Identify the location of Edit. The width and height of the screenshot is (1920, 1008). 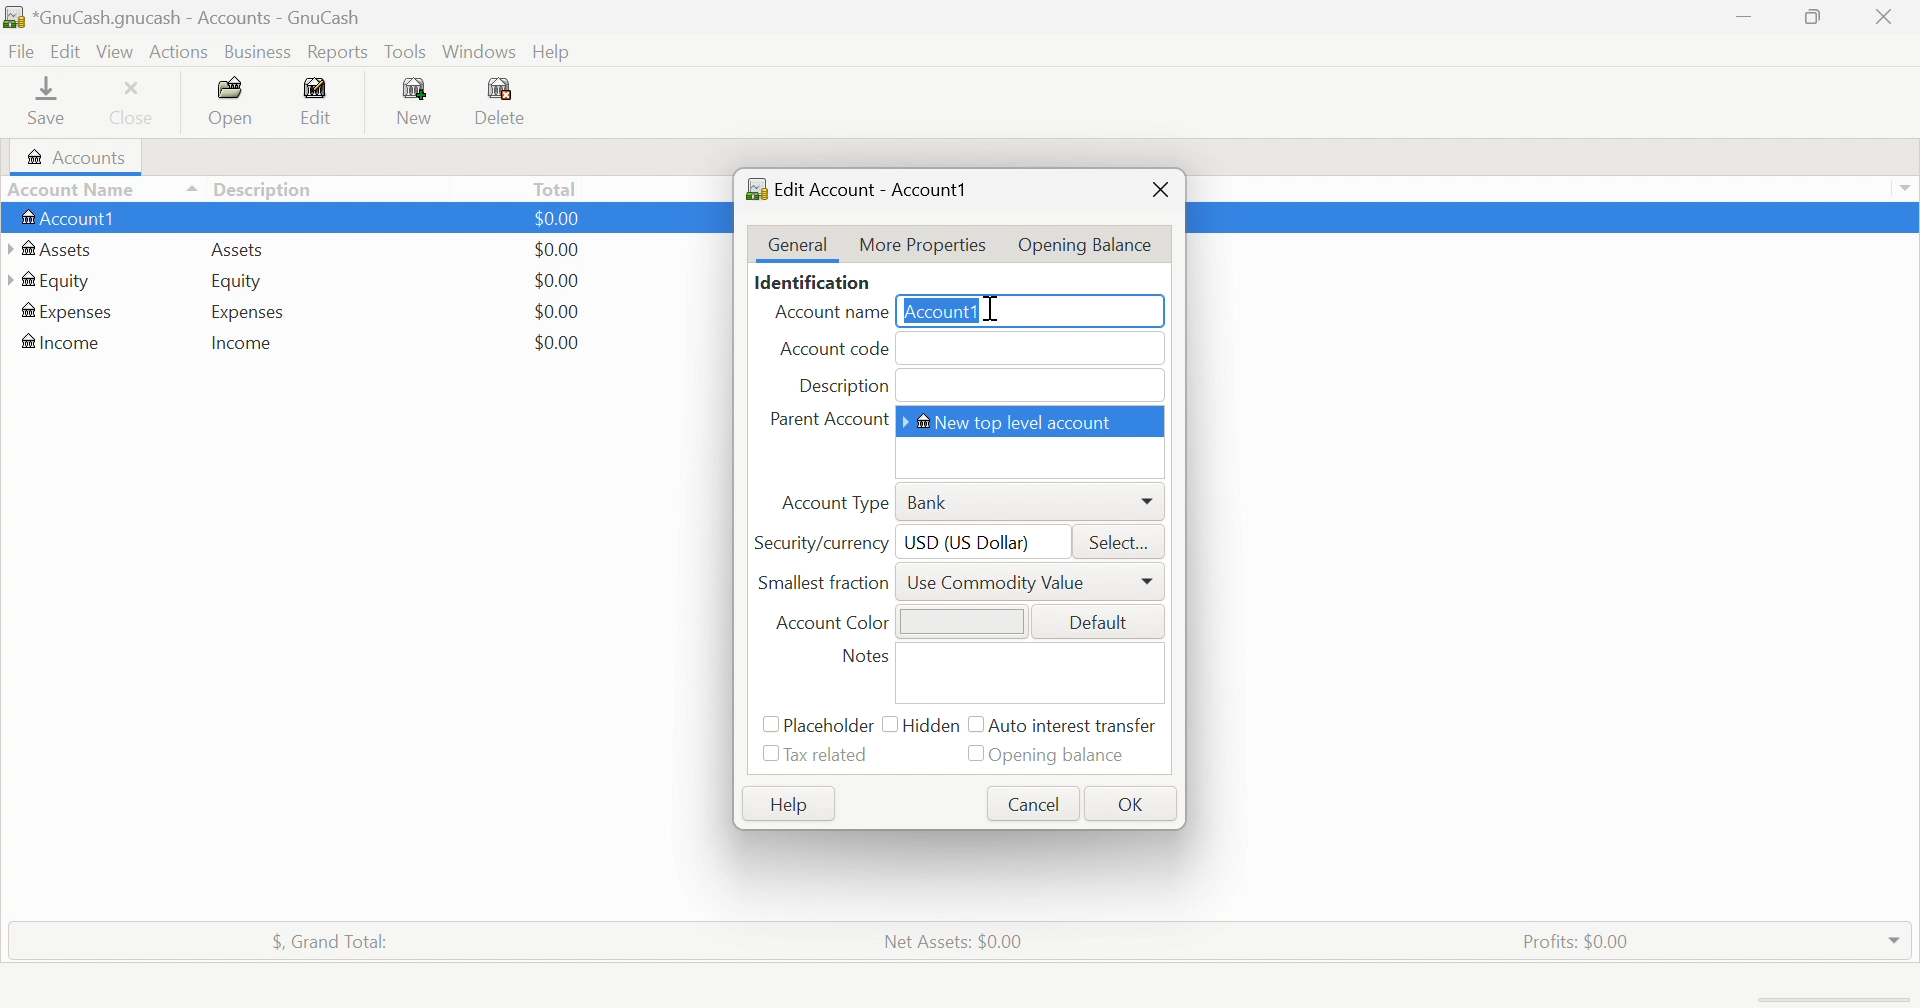
(323, 101).